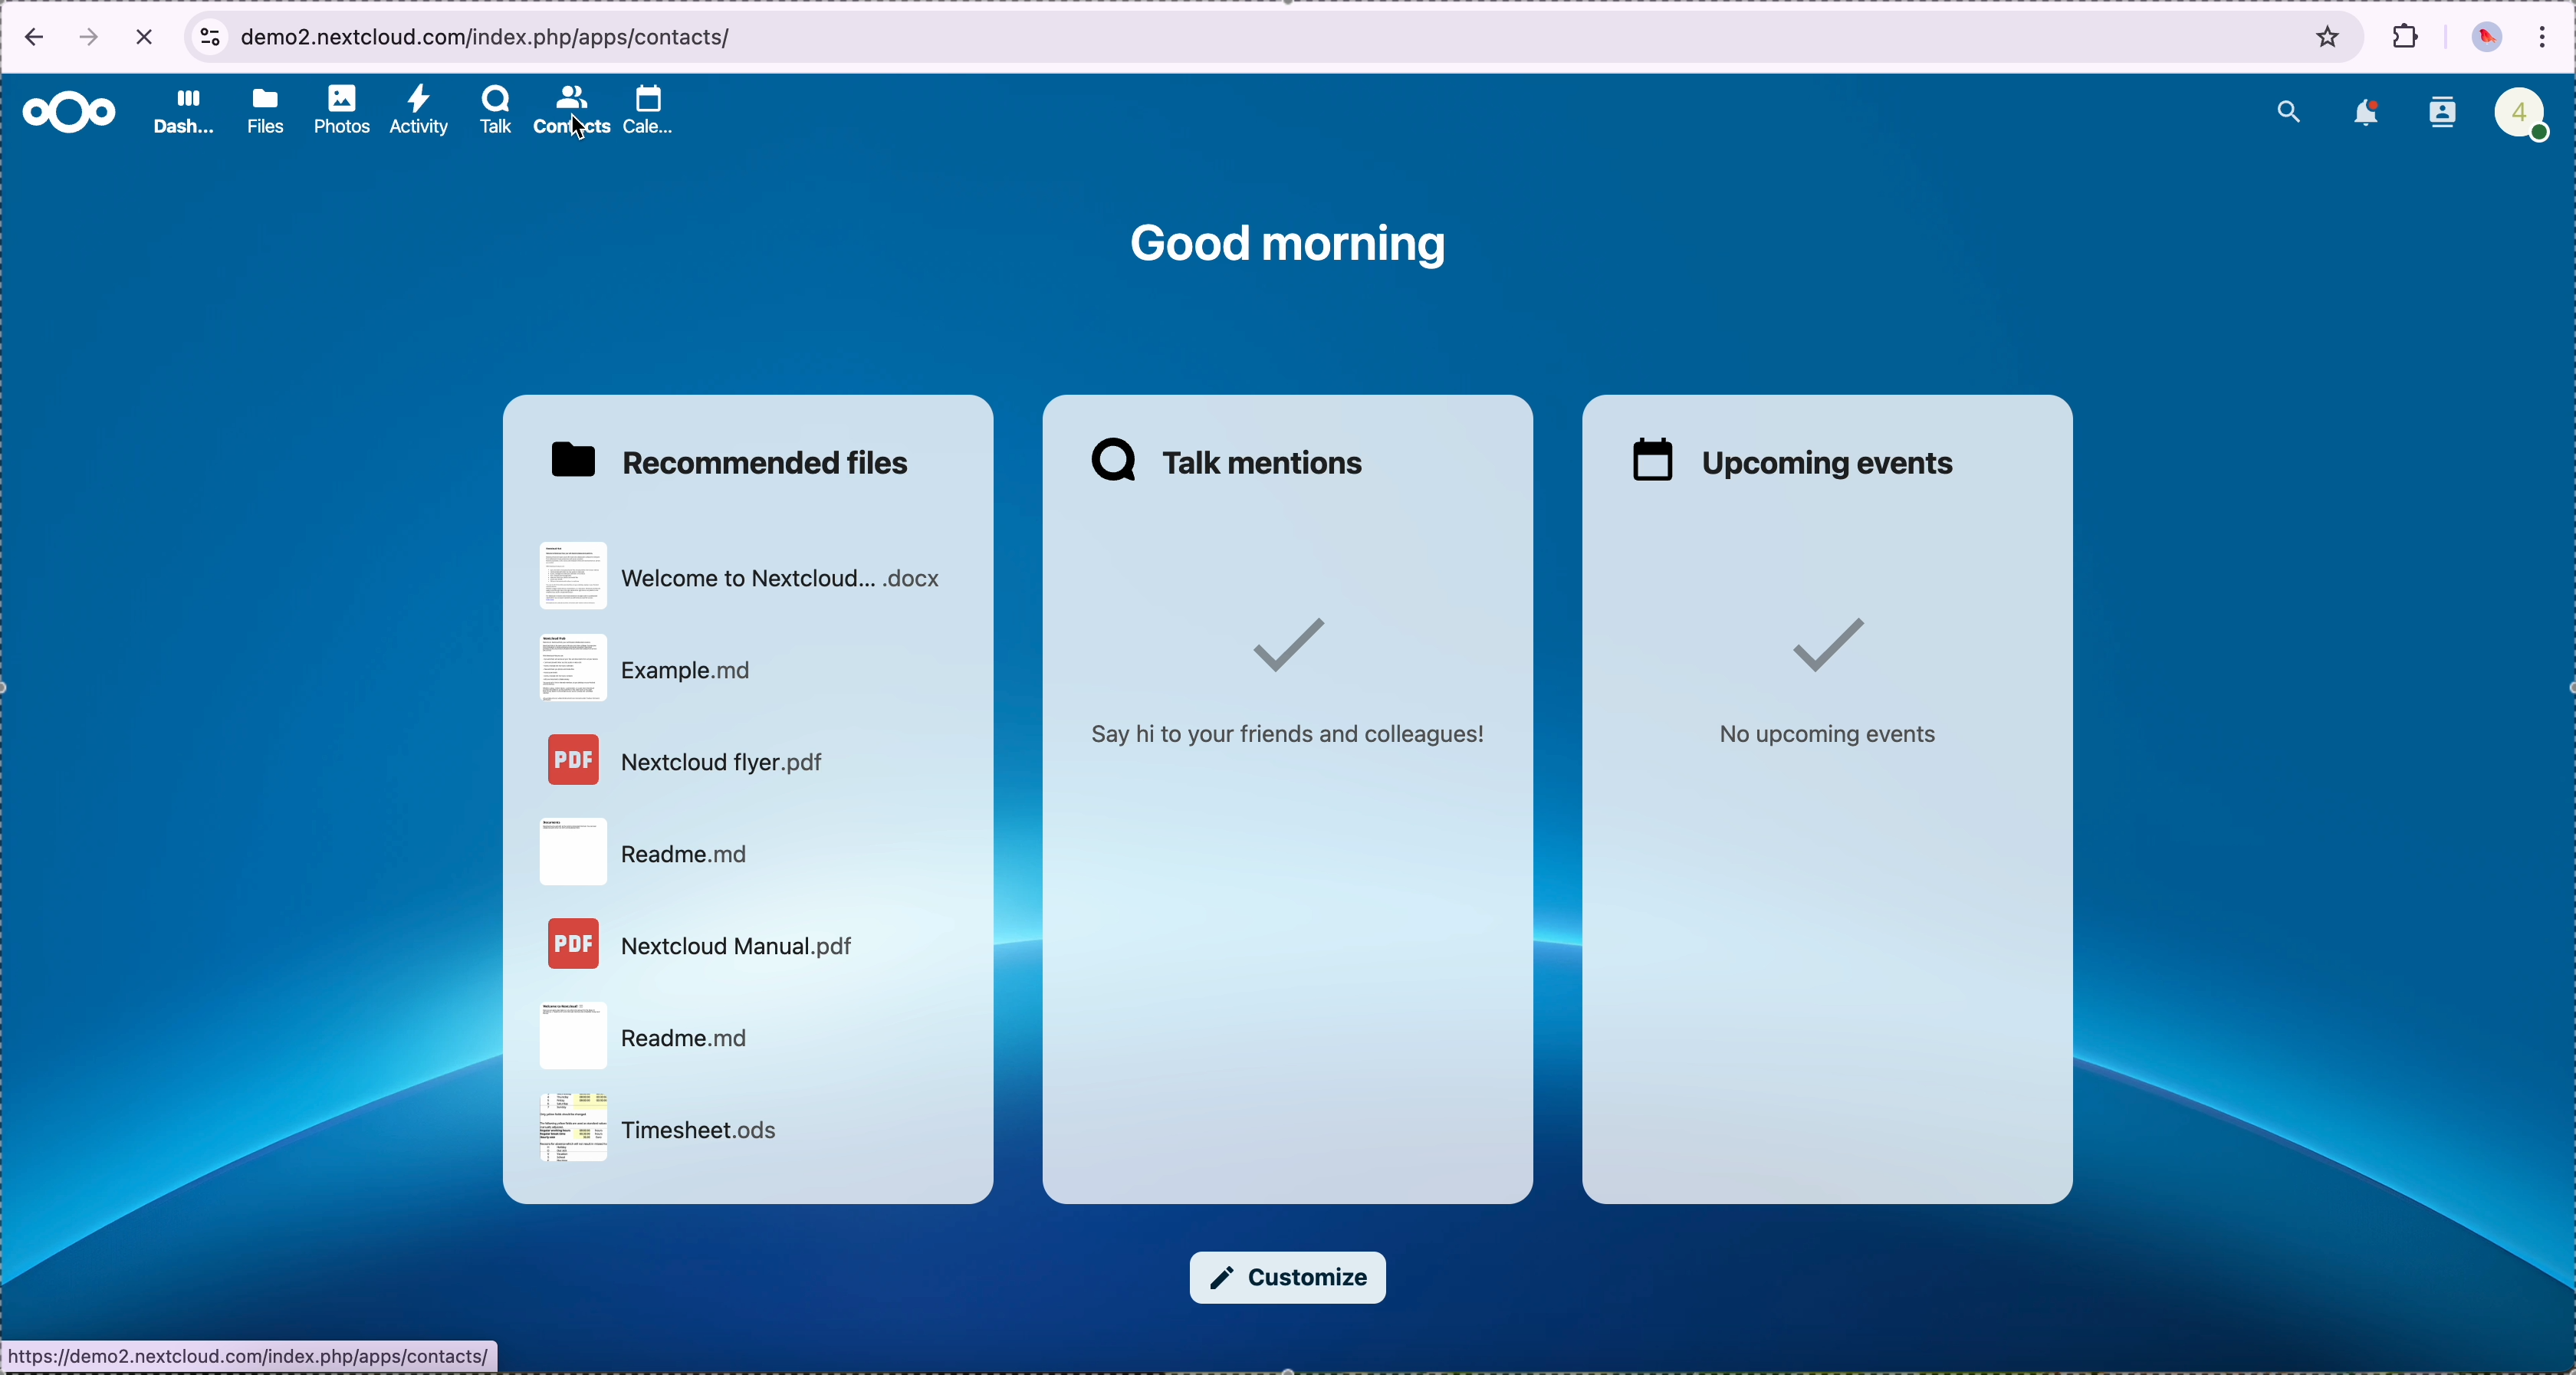 This screenshot has height=1375, width=2576. What do you see at coordinates (182, 116) in the screenshot?
I see `dashboard` at bounding box center [182, 116].